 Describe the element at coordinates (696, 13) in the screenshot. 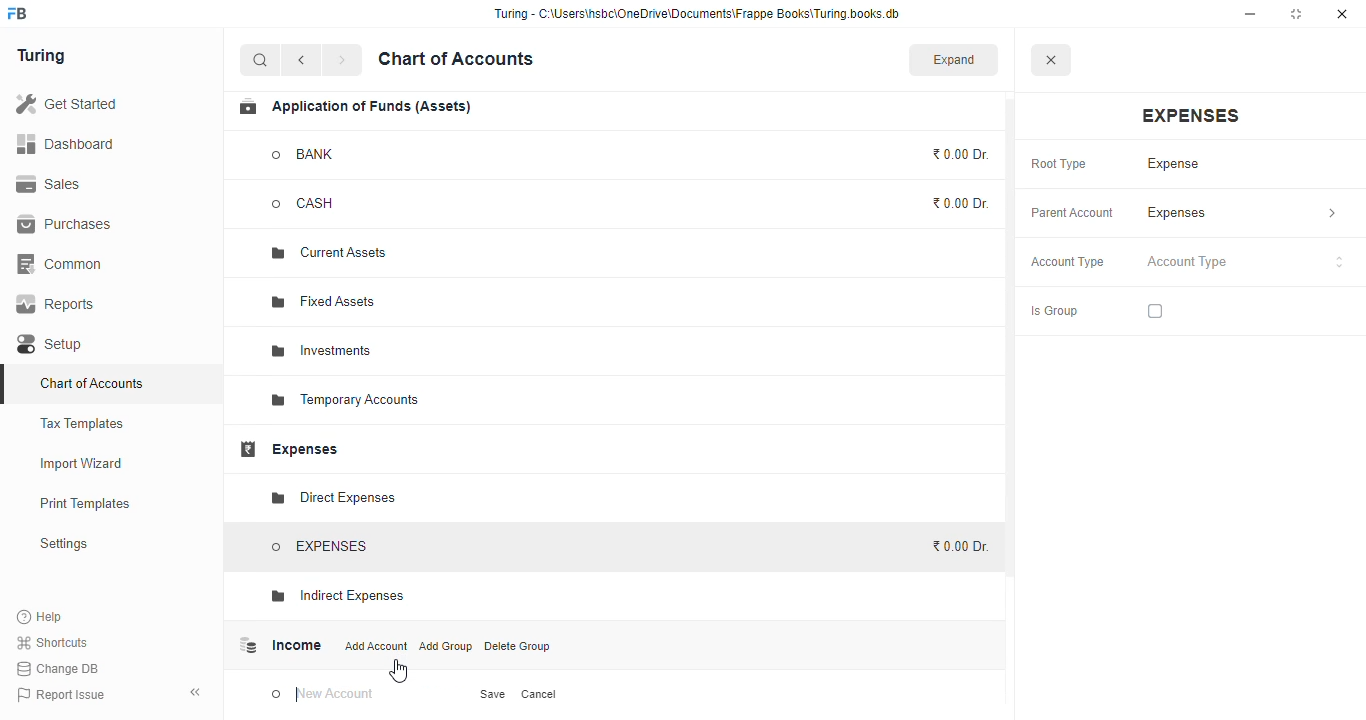

I see `“Turing - C:\Users\hsbc\OneDrive\Documents\Frappe Books\Turing books.db` at that location.